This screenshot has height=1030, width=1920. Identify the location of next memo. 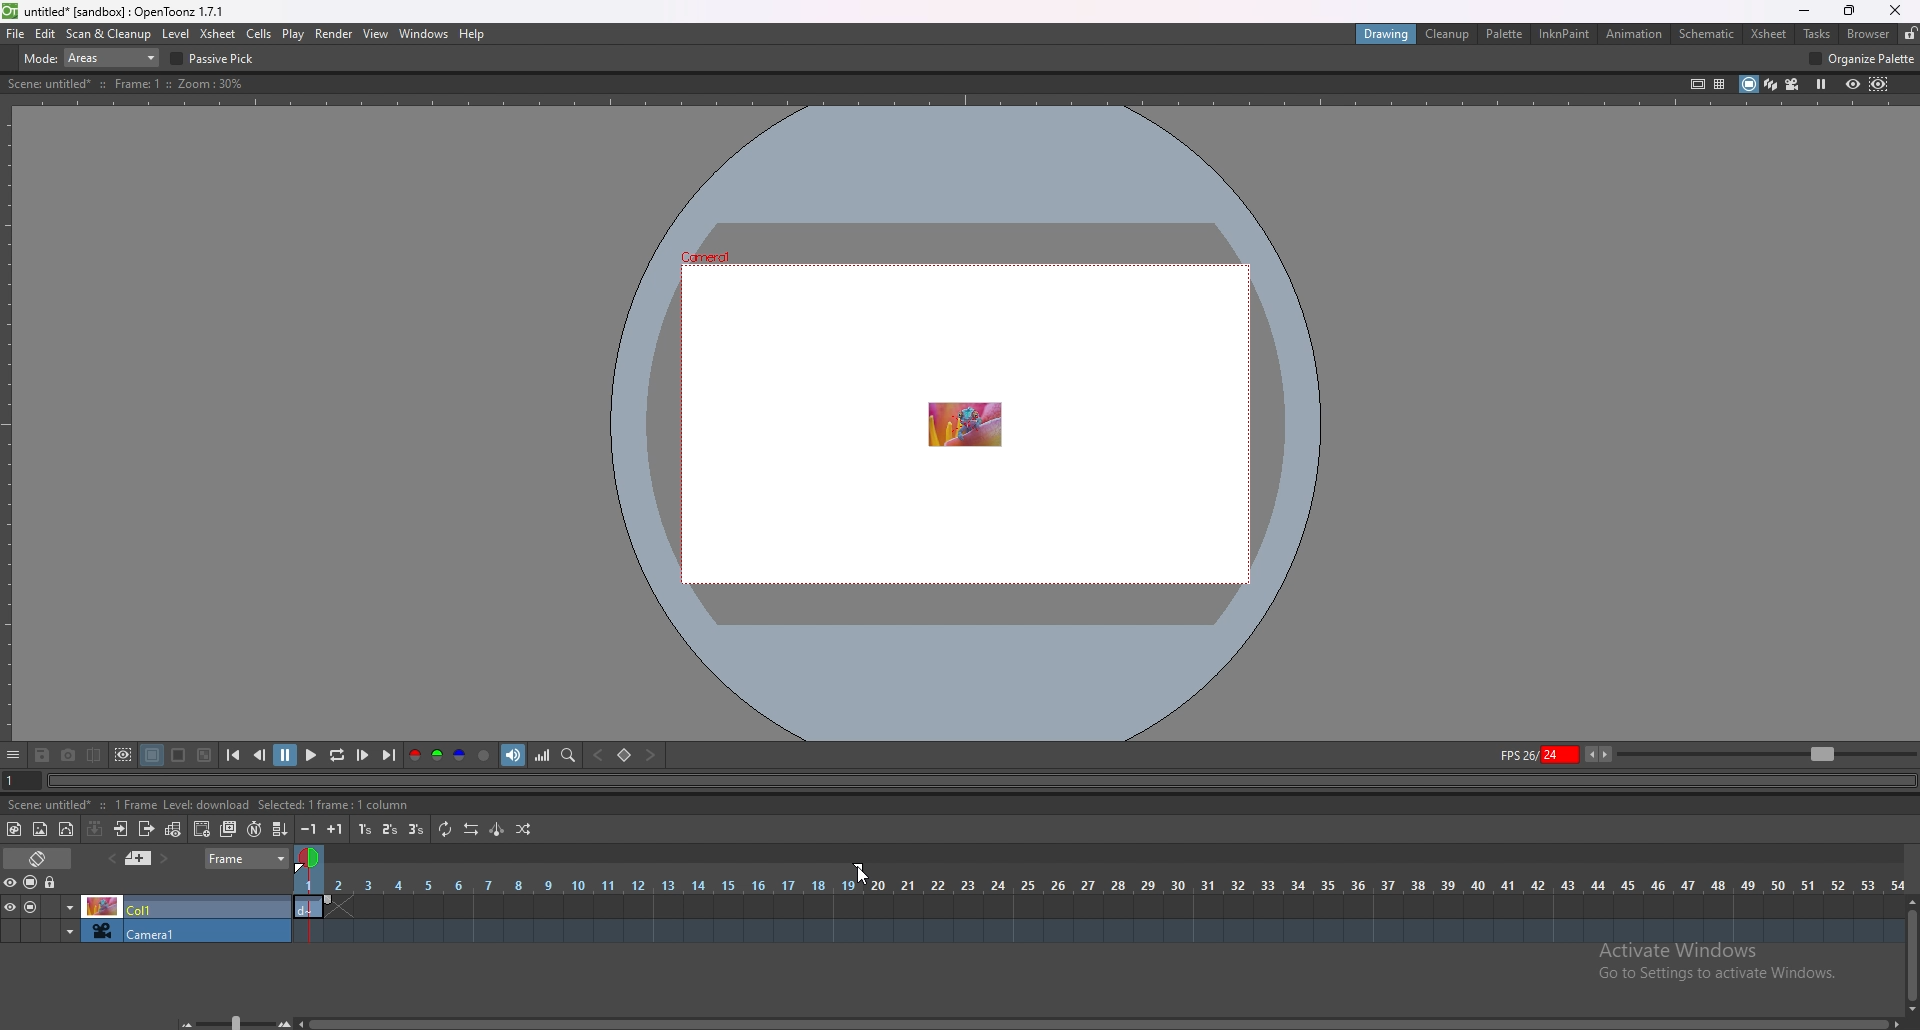
(164, 859).